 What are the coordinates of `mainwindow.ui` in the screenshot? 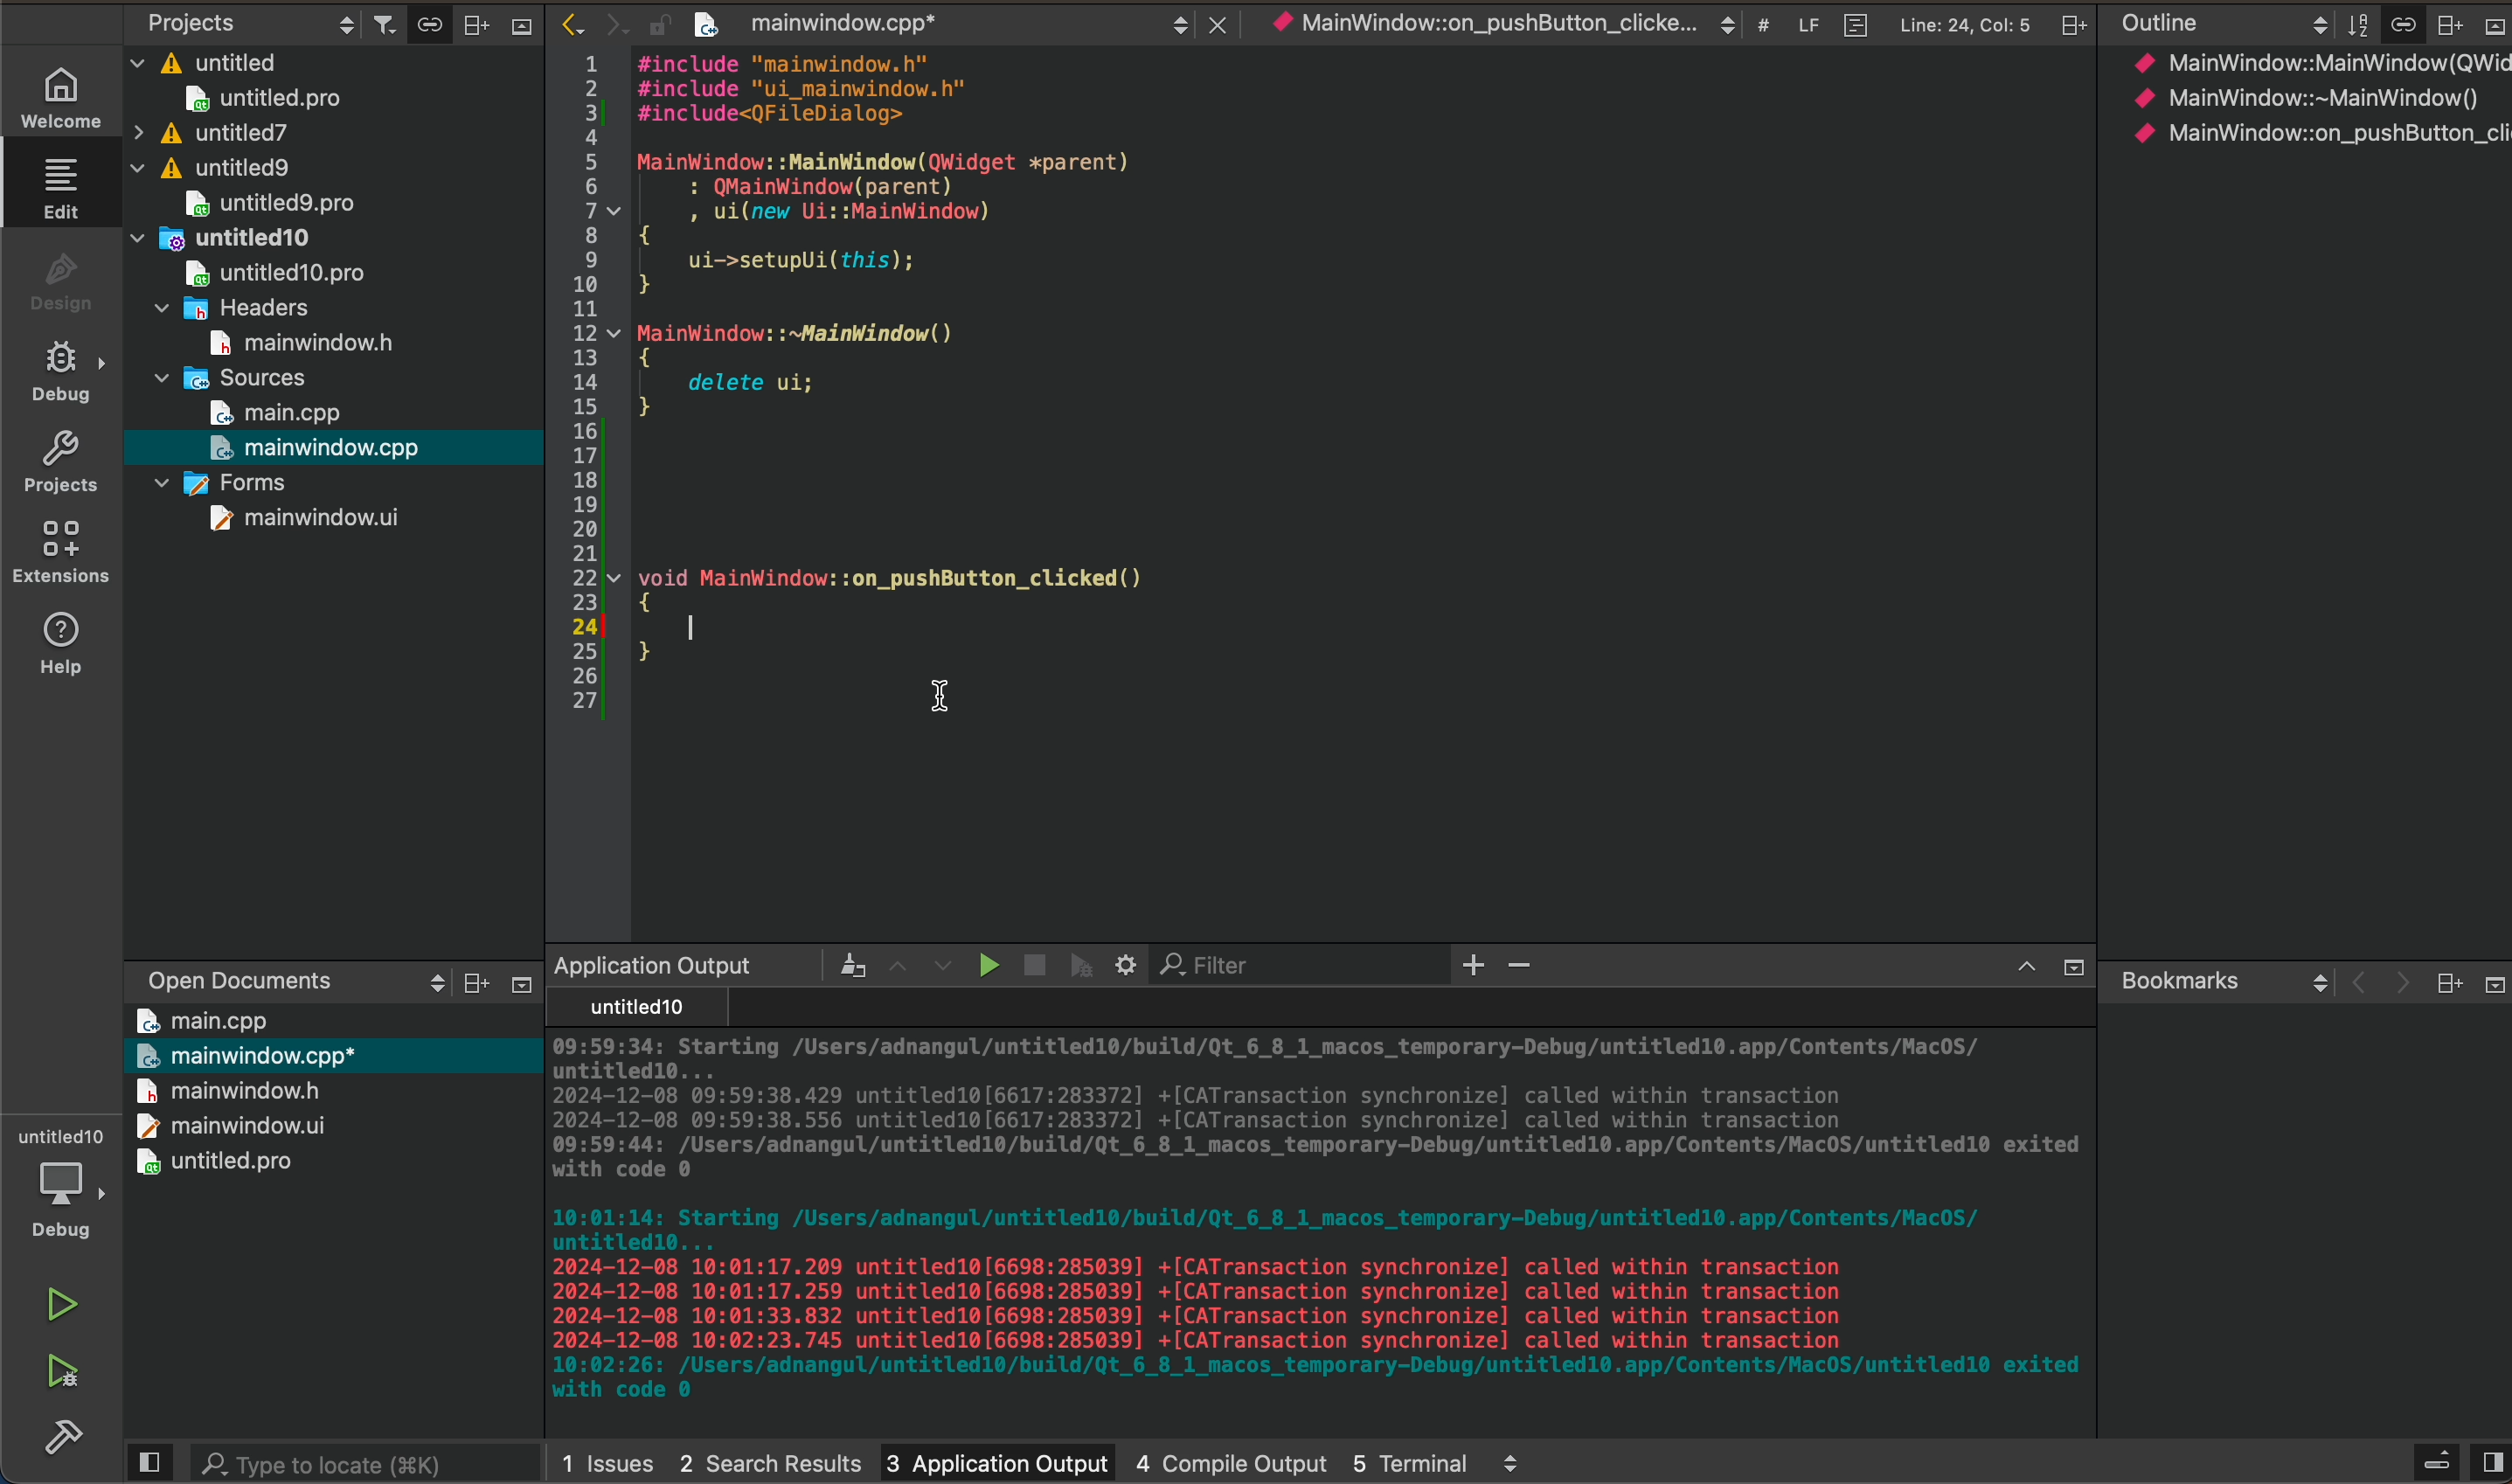 It's located at (306, 518).